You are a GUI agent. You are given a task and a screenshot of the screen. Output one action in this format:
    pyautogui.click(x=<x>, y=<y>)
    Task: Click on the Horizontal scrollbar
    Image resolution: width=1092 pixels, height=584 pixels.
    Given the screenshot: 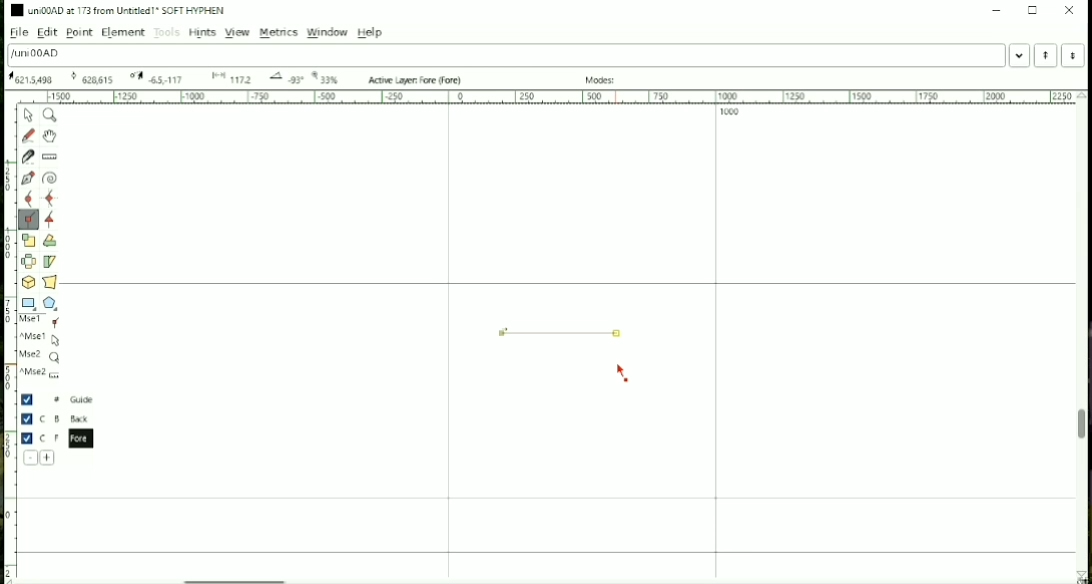 What is the action you would take?
    pyautogui.click(x=240, y=578)
    